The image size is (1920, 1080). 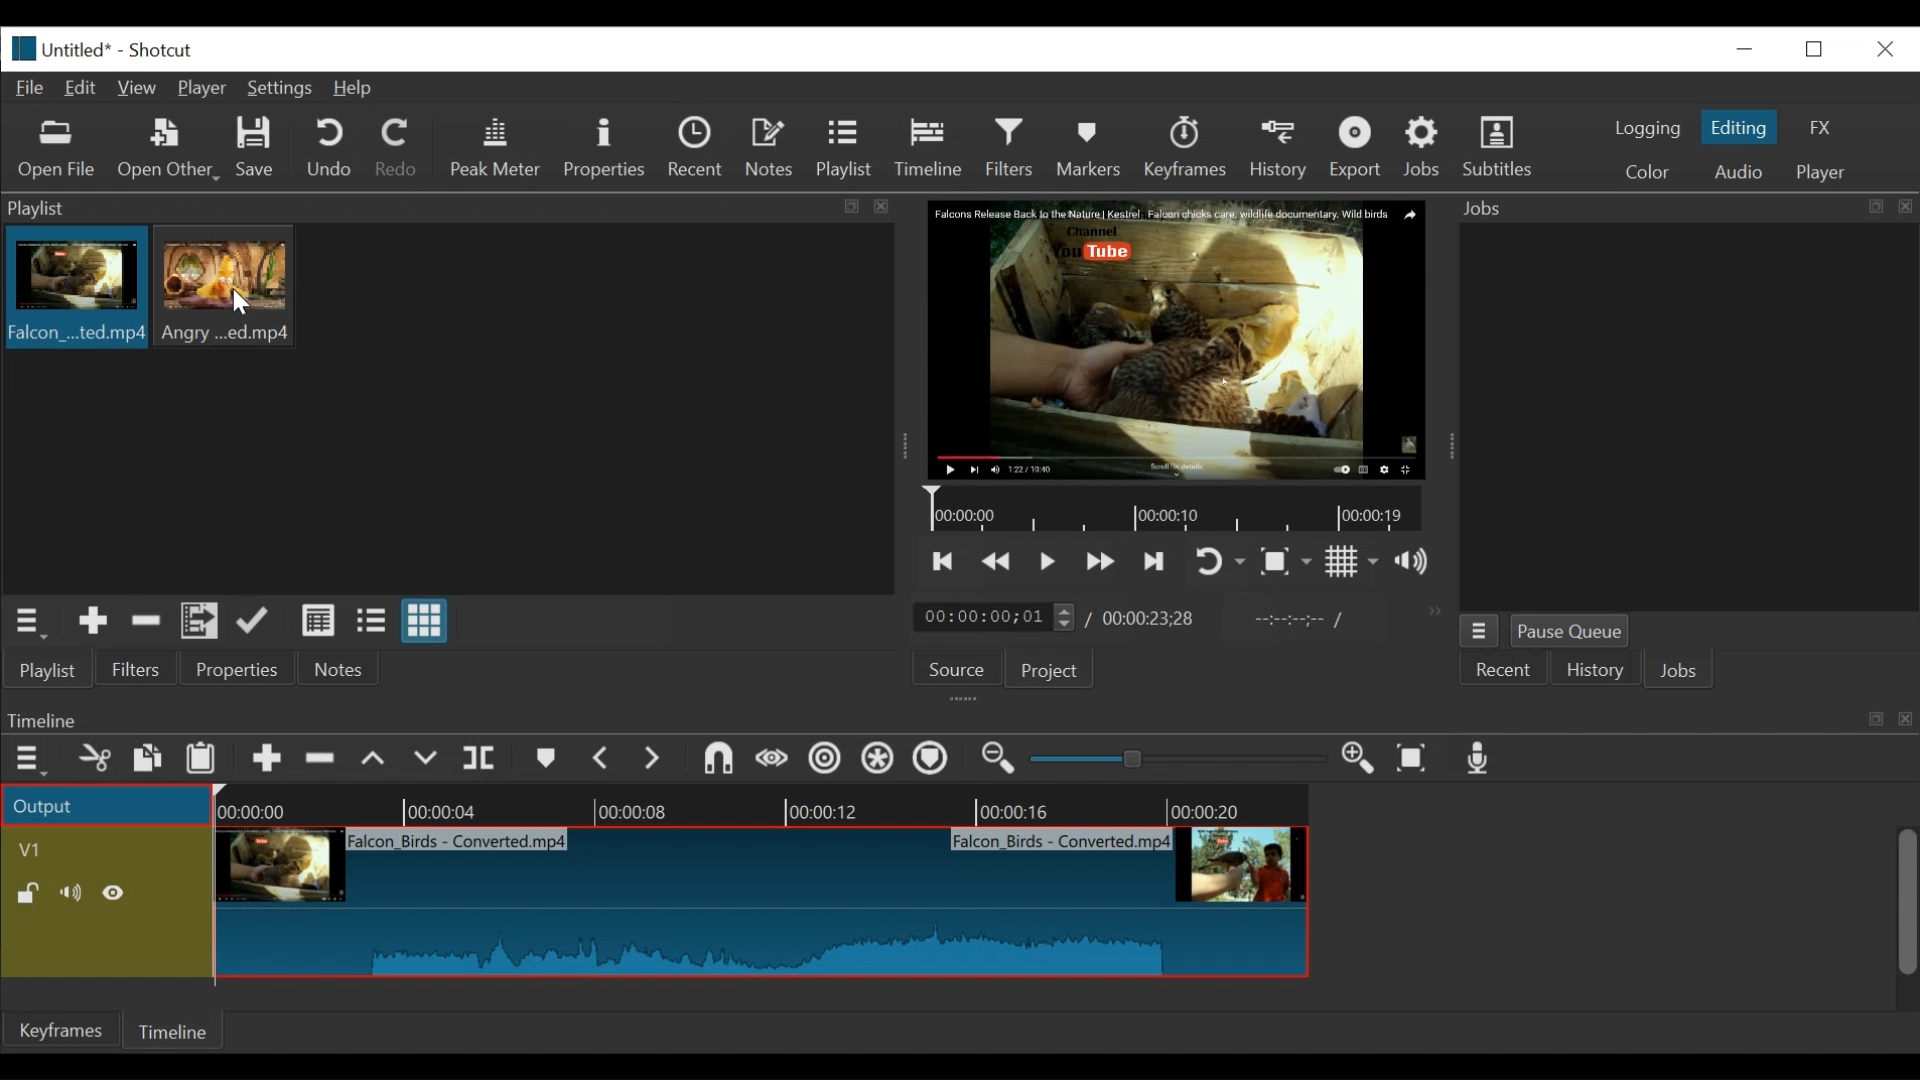 What do you see at coordinates (949, 673) in the screenshot?
I see `Source` at bounding box center [949, 673].